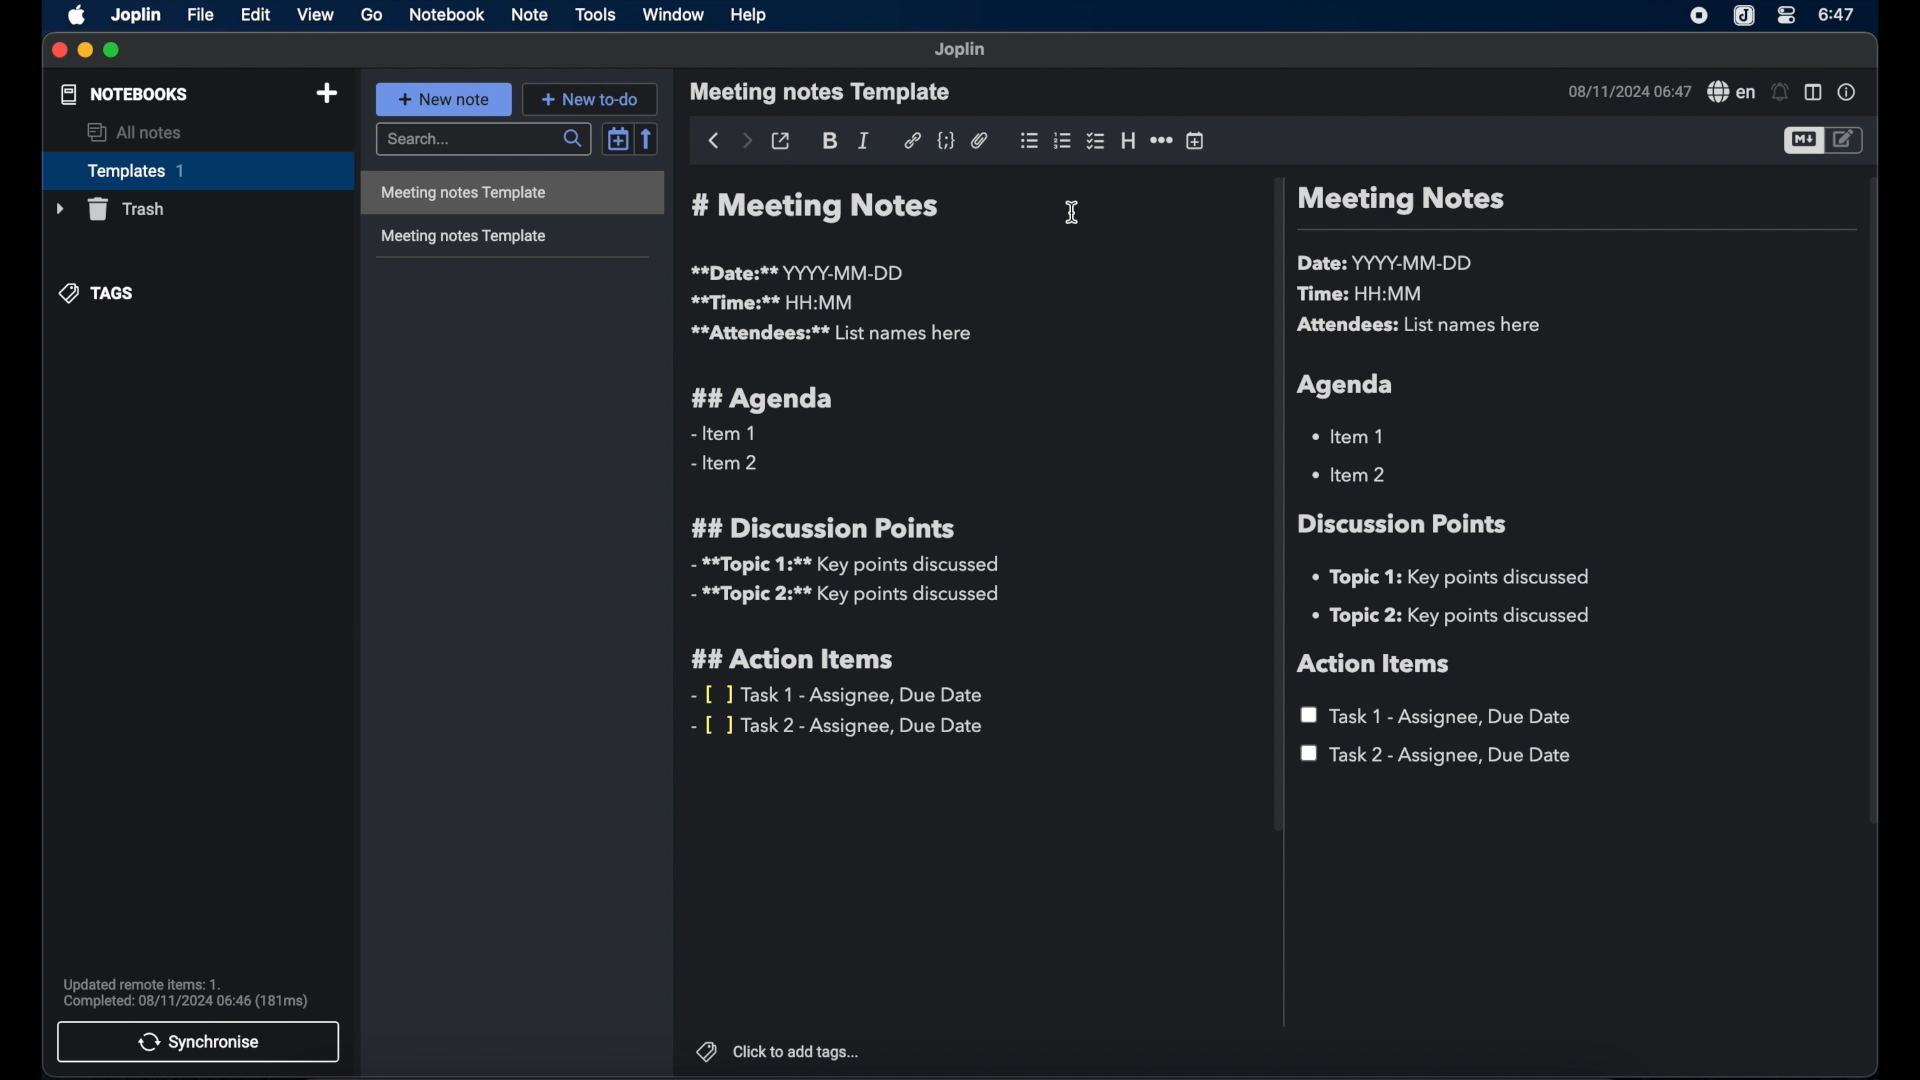 The height and width of the screenshot is (1080, 1920). What do you see at coordinates (1347, 385) in the screenshot?
I see `agenda` at bounding box center [1347, 385].